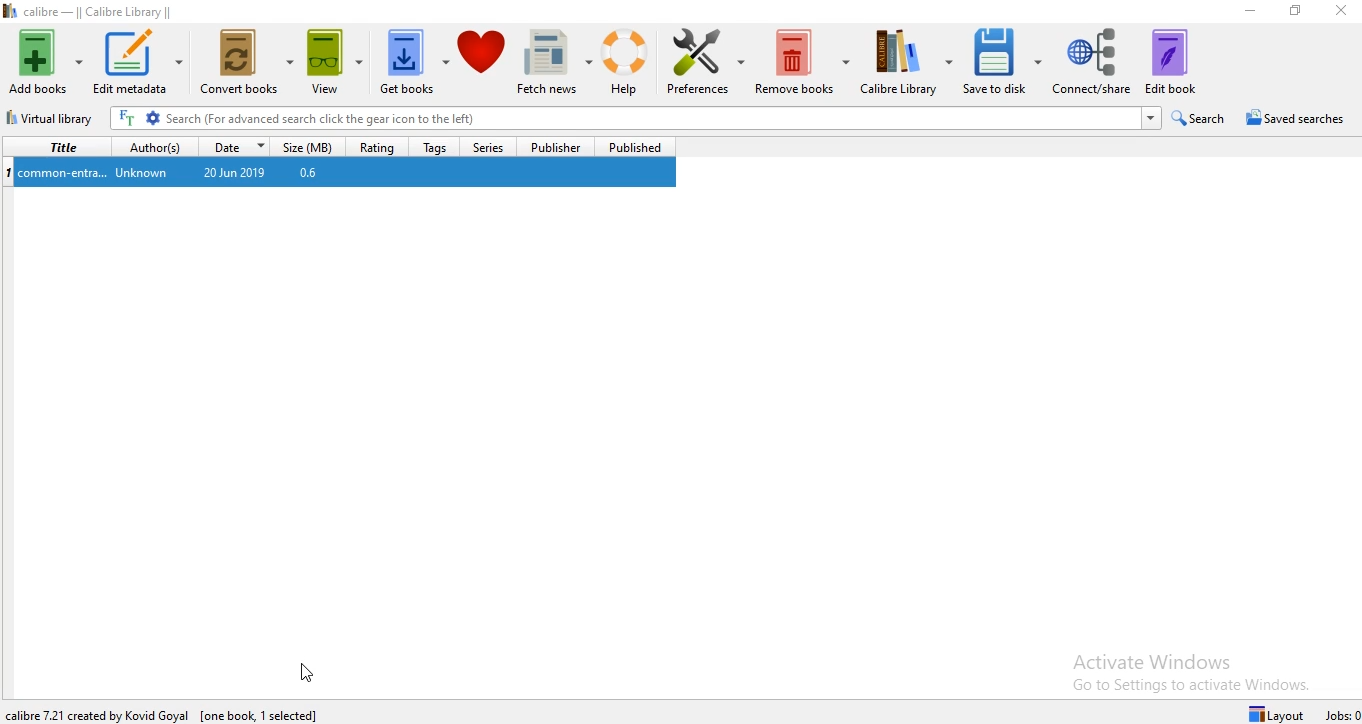  Describe the element at coordinates (628, 66) in the screenshot. I see `Help` at that location.